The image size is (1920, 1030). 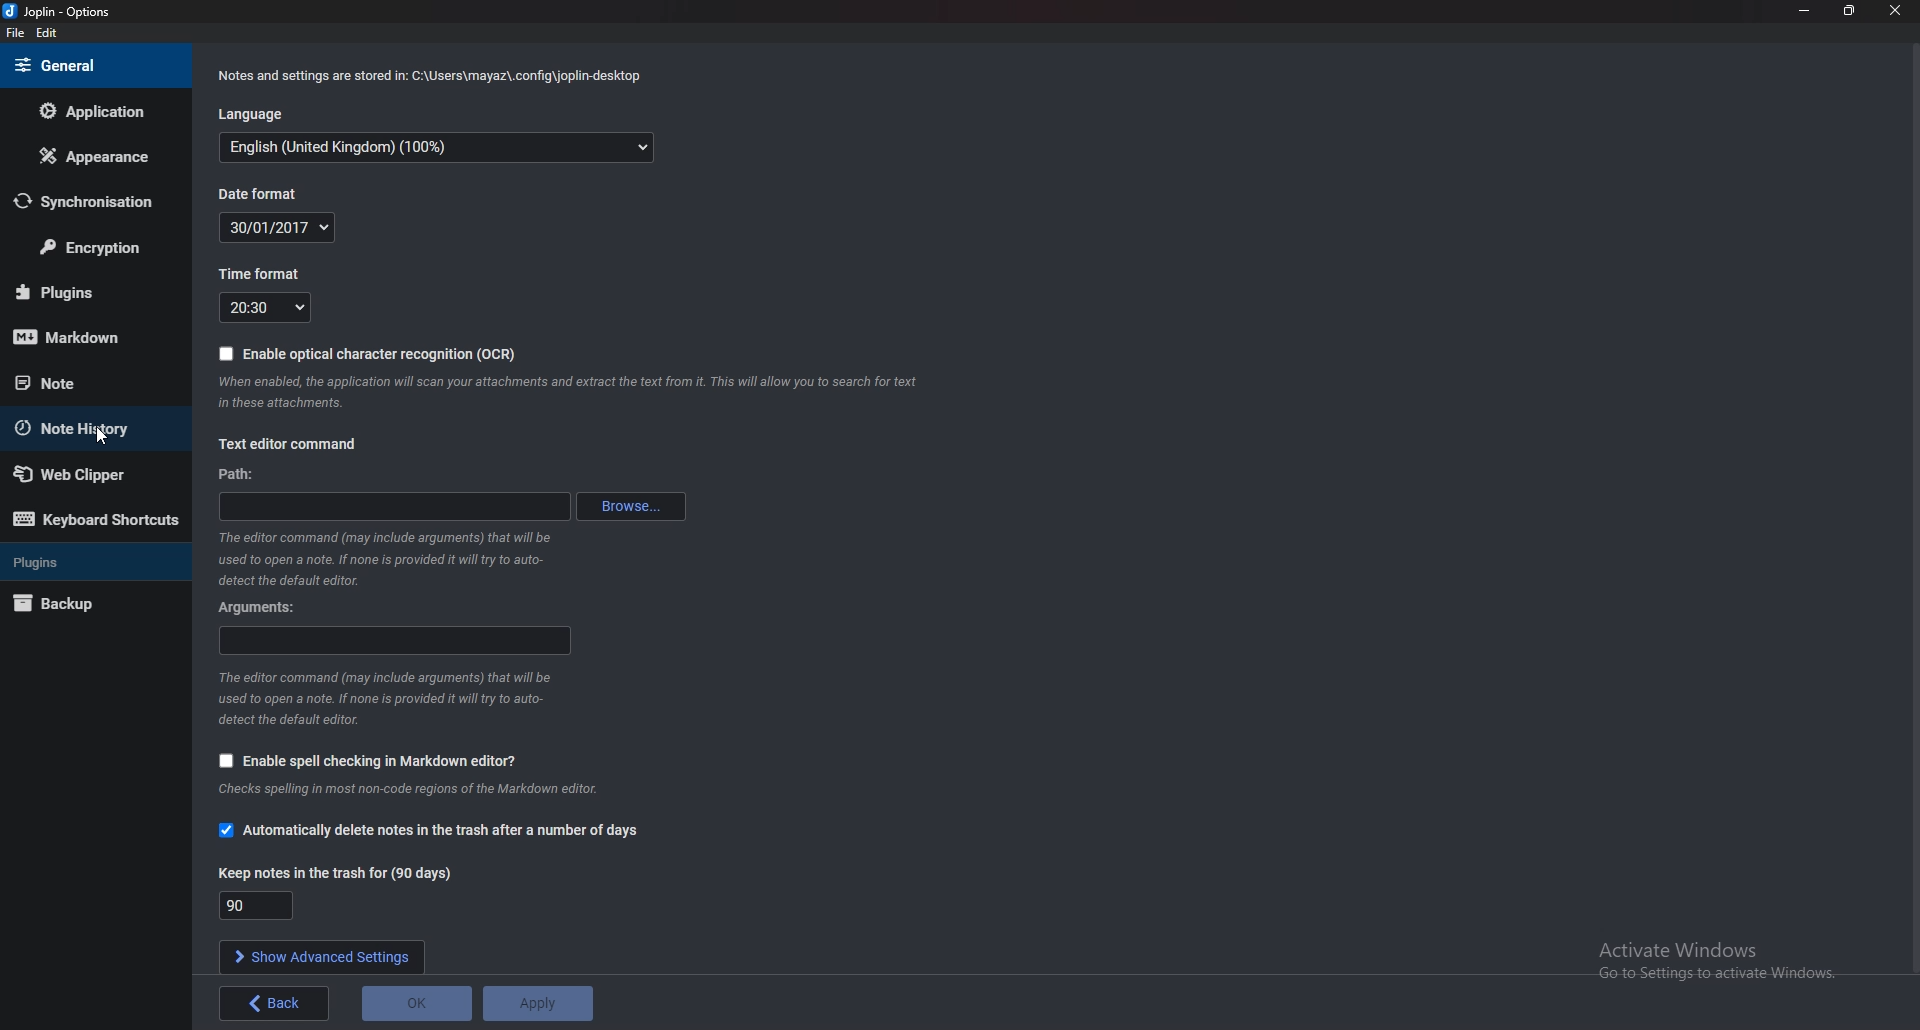 I want to click on General, so click(x=92, y=67).